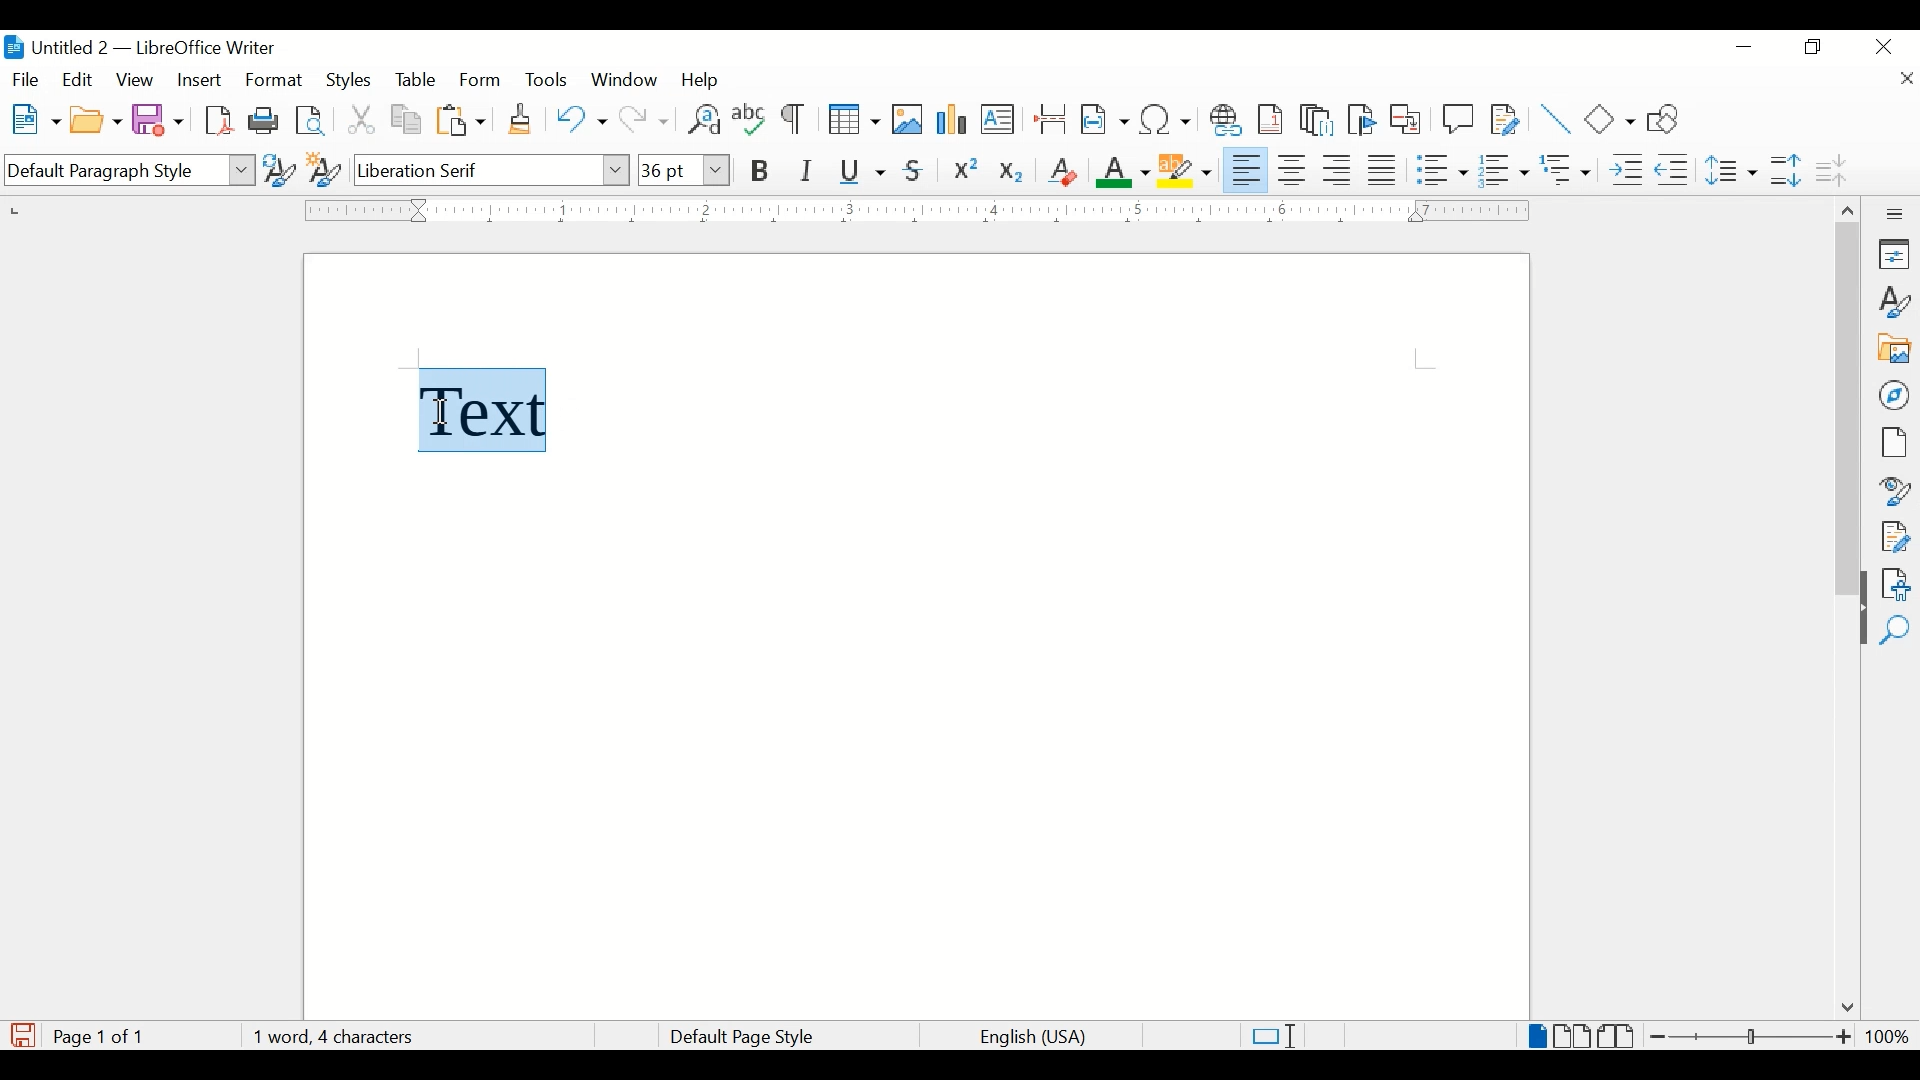 The image size is (1920, 1080). I want to click on help, so click(704, 80).